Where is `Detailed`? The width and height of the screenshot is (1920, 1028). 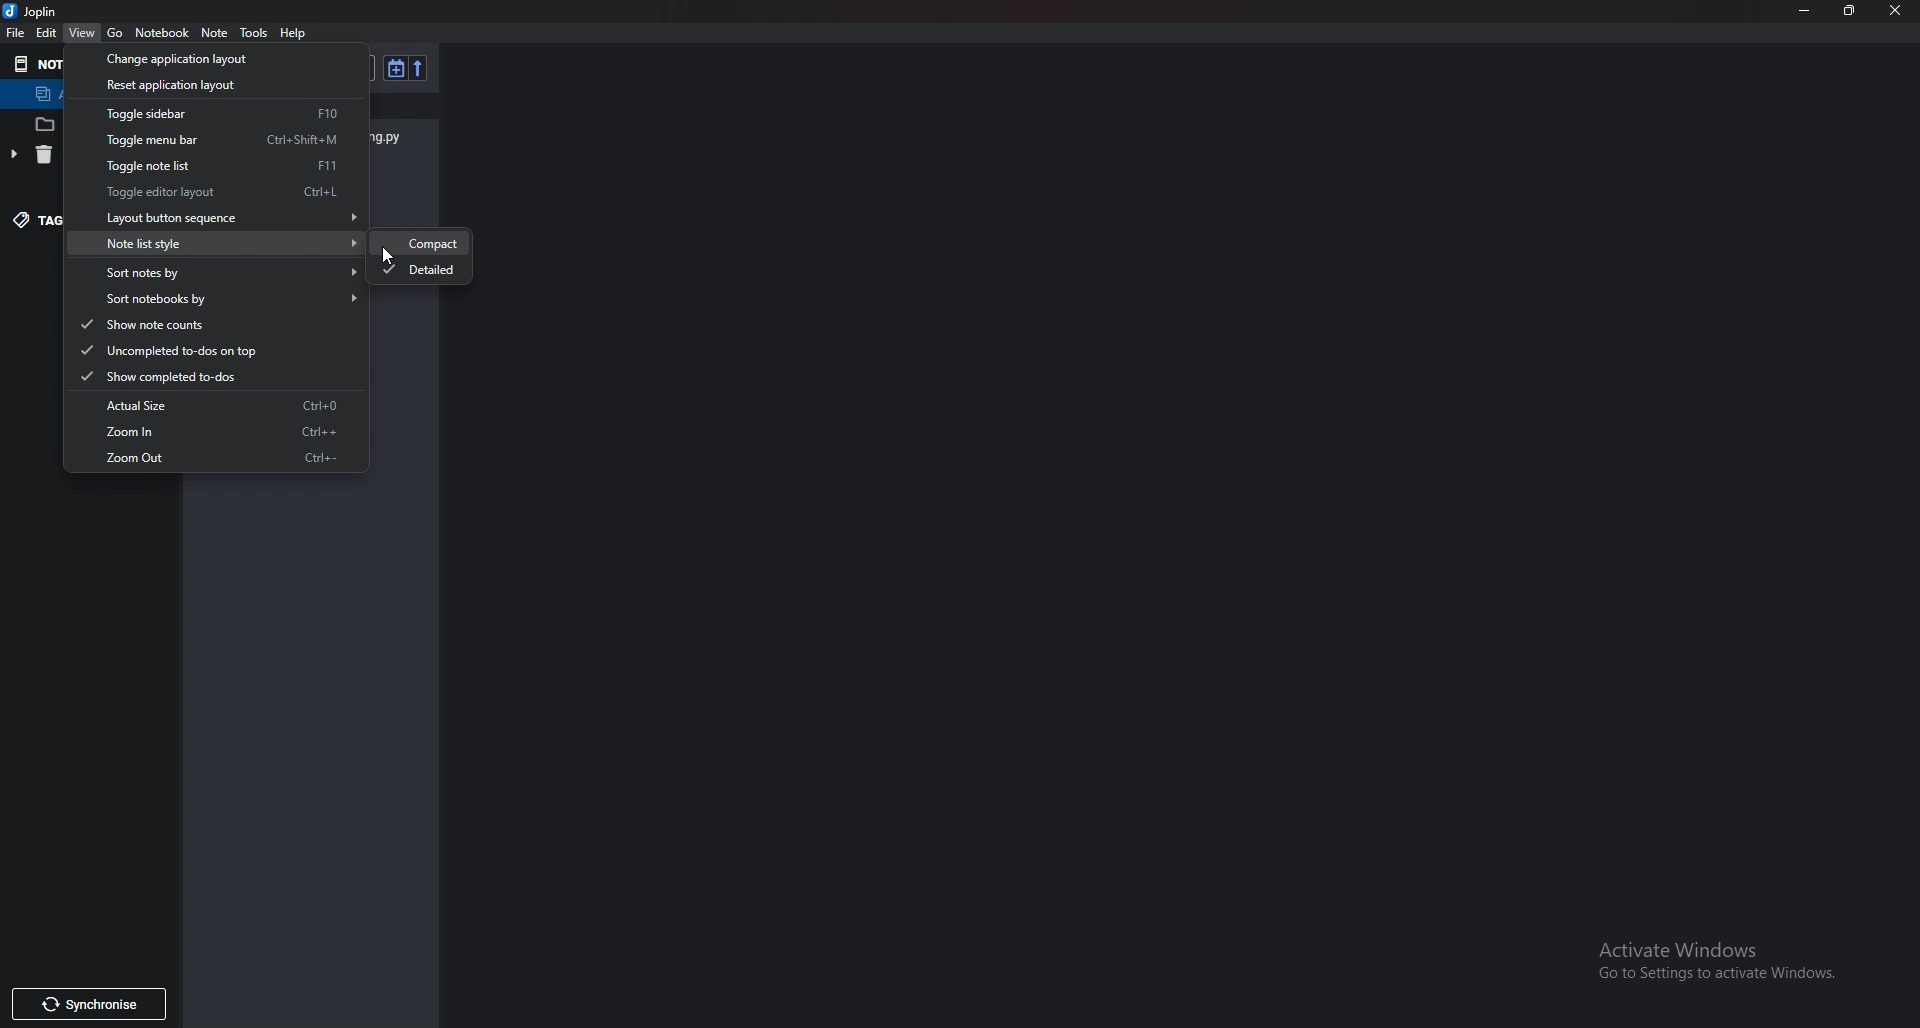 Detailed is located at coordinates (422, 270).